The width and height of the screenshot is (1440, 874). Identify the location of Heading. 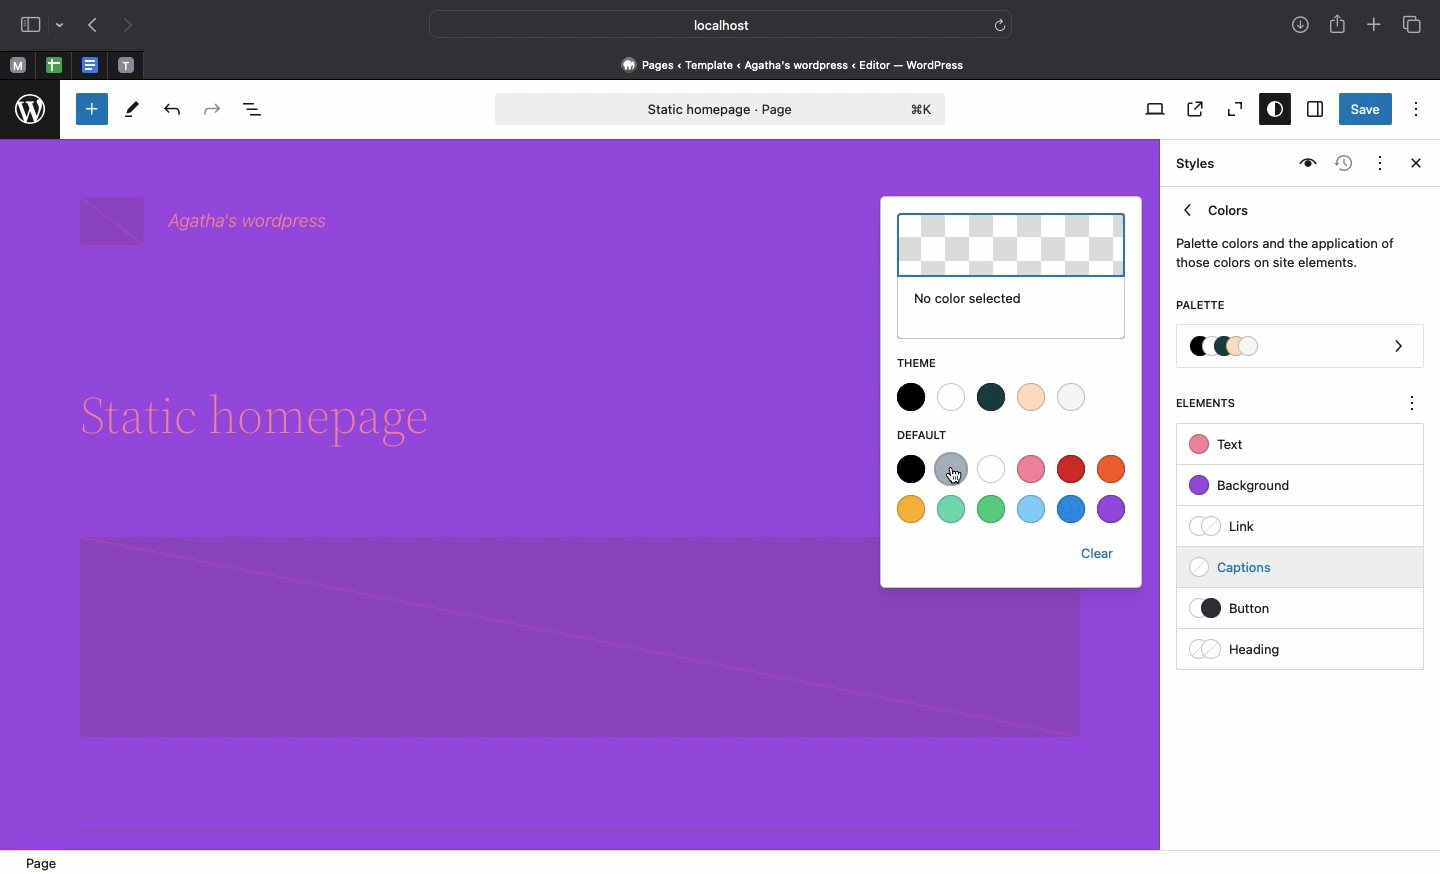
(1240, 649).